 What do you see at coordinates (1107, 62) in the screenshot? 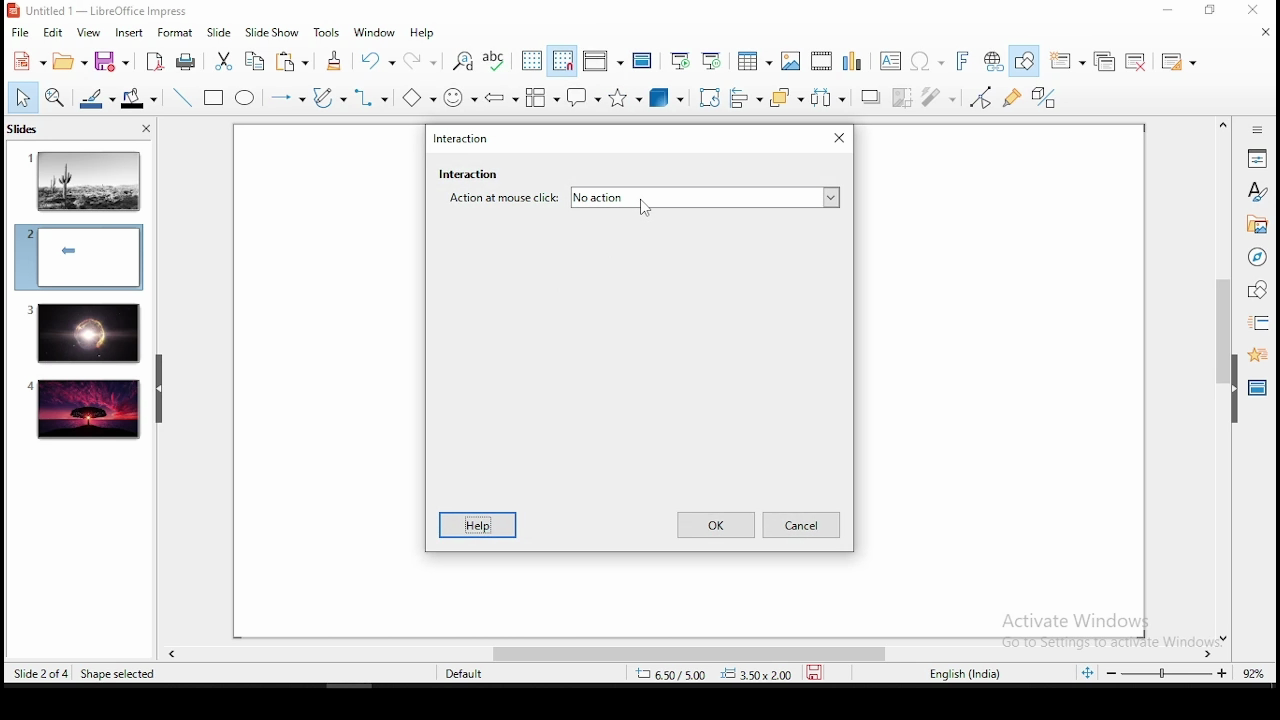
I see `duplicate slide` at bounding box center [1107, 62].